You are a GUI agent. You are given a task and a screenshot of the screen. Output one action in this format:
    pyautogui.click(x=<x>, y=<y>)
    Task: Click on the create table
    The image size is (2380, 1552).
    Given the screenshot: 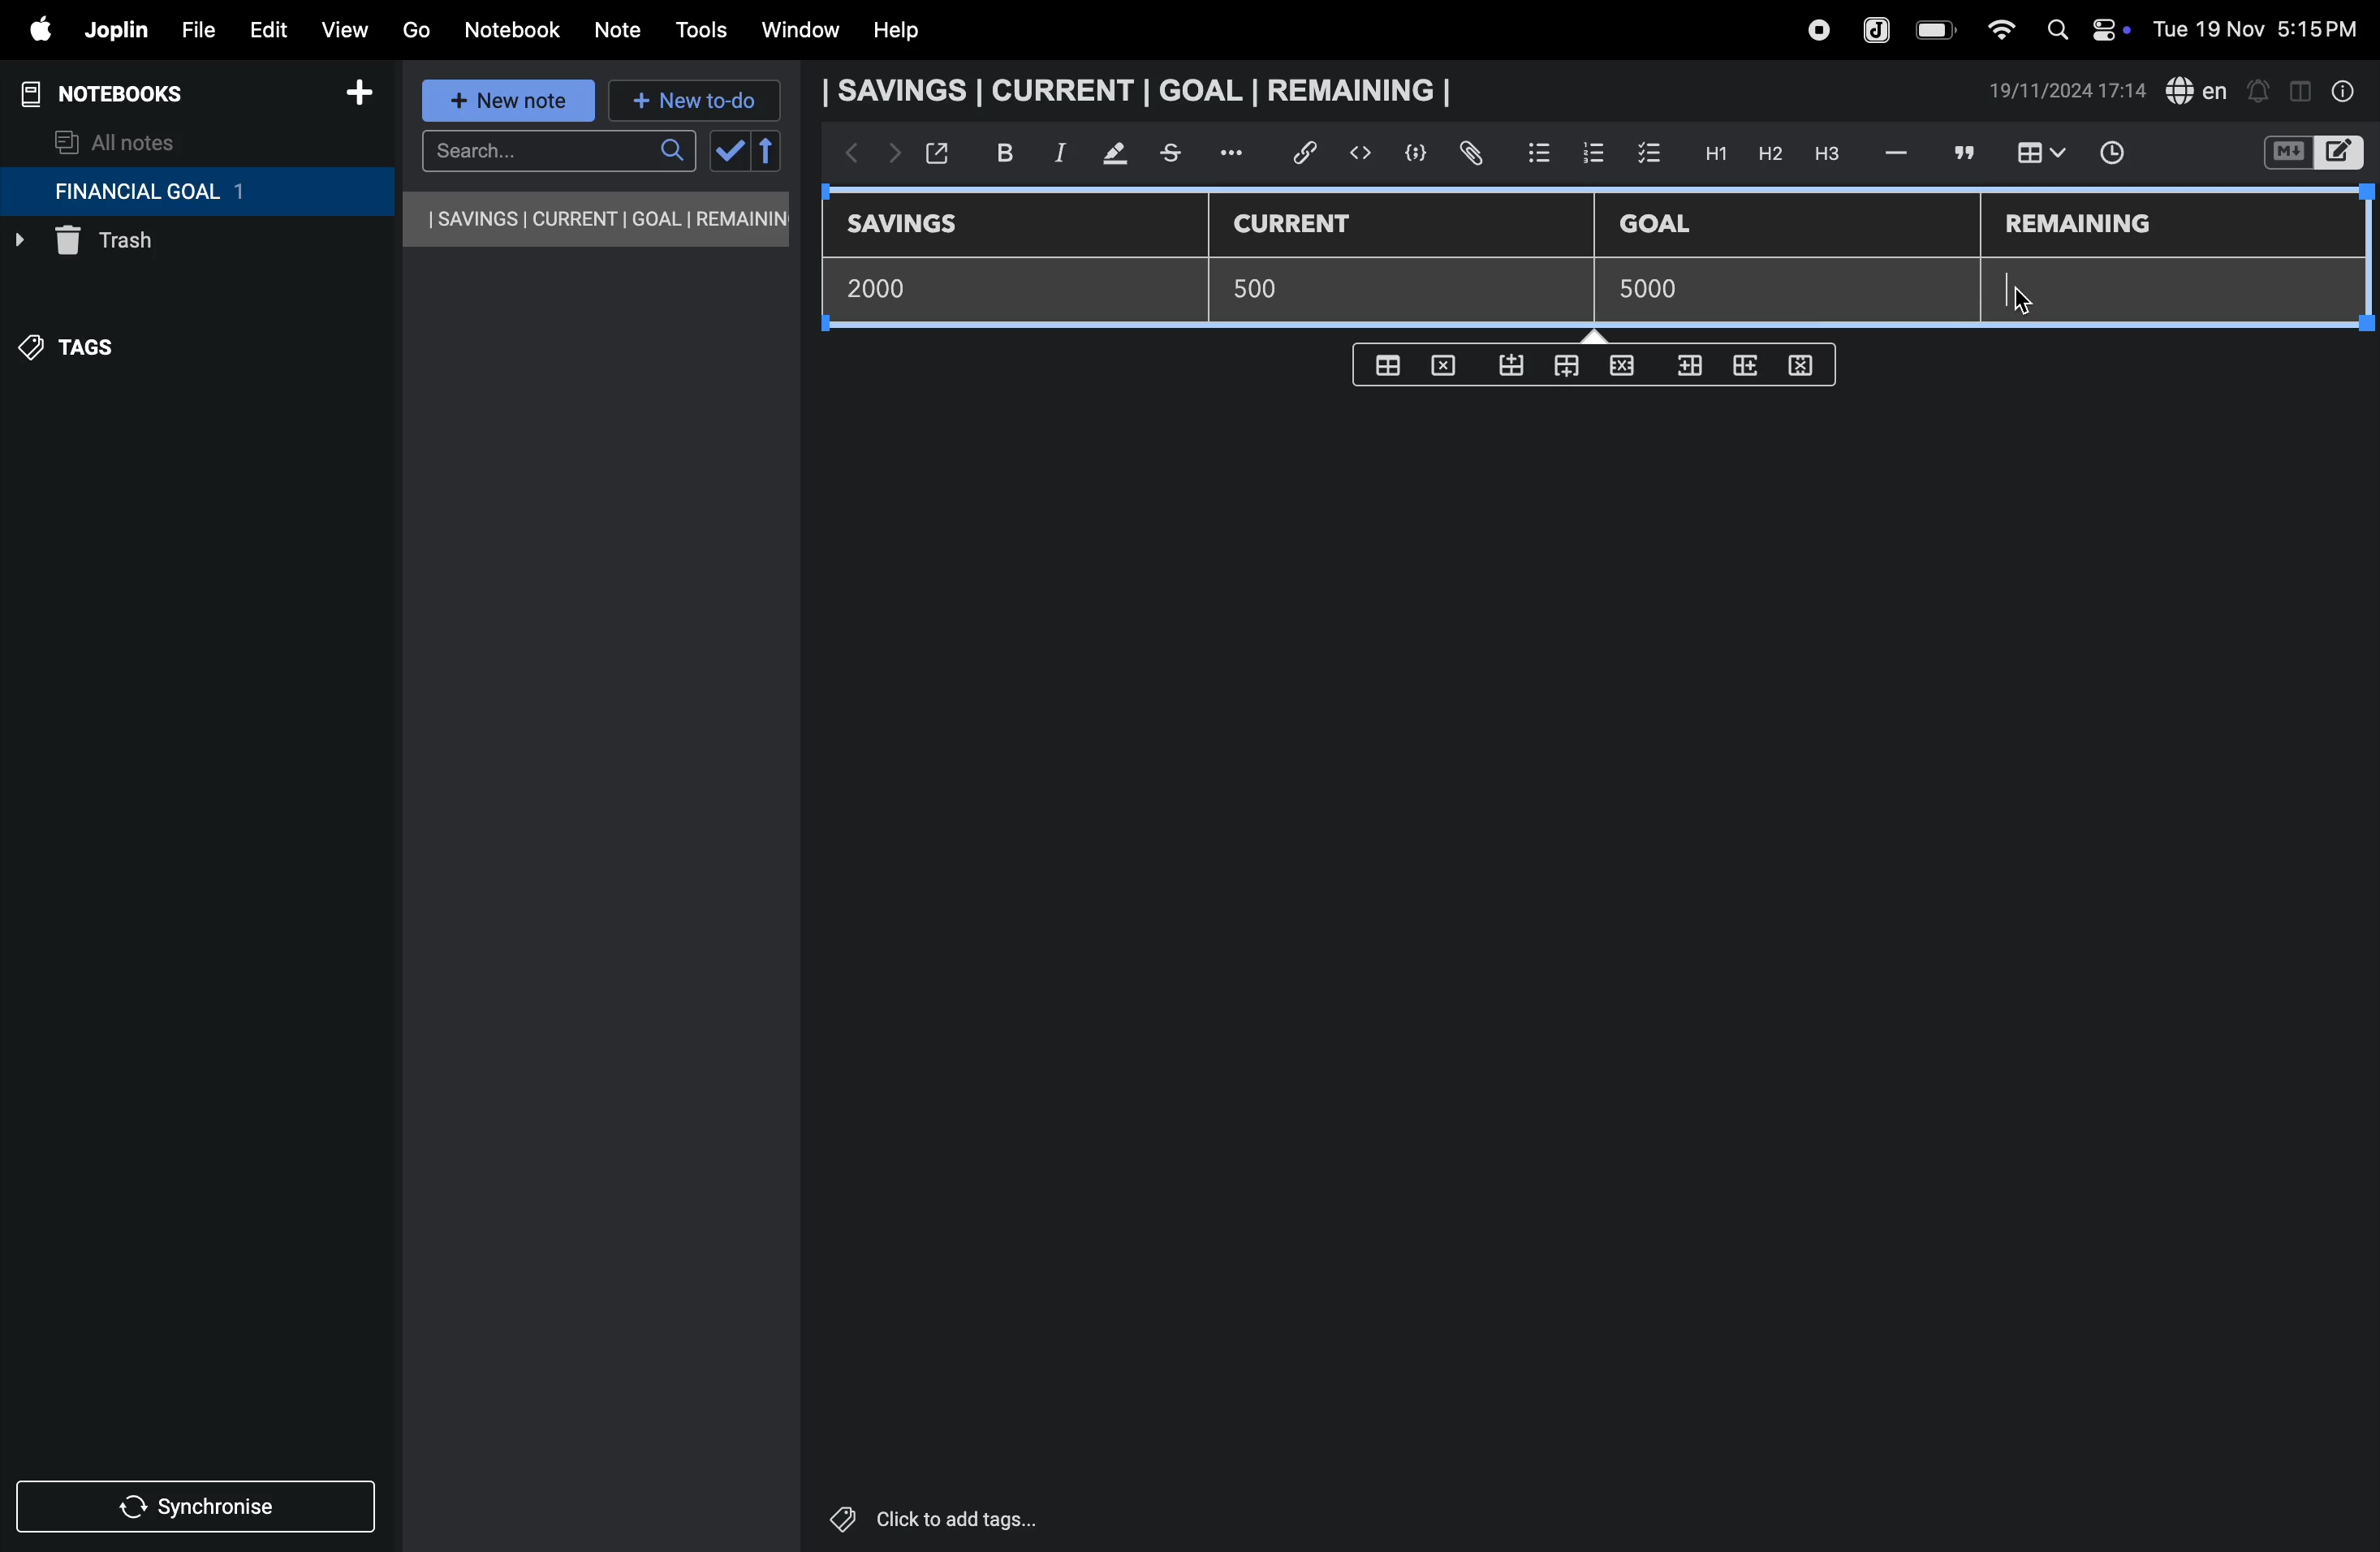 What is the action you would take?
    pyautogui.click(x=1385, y=365)
    